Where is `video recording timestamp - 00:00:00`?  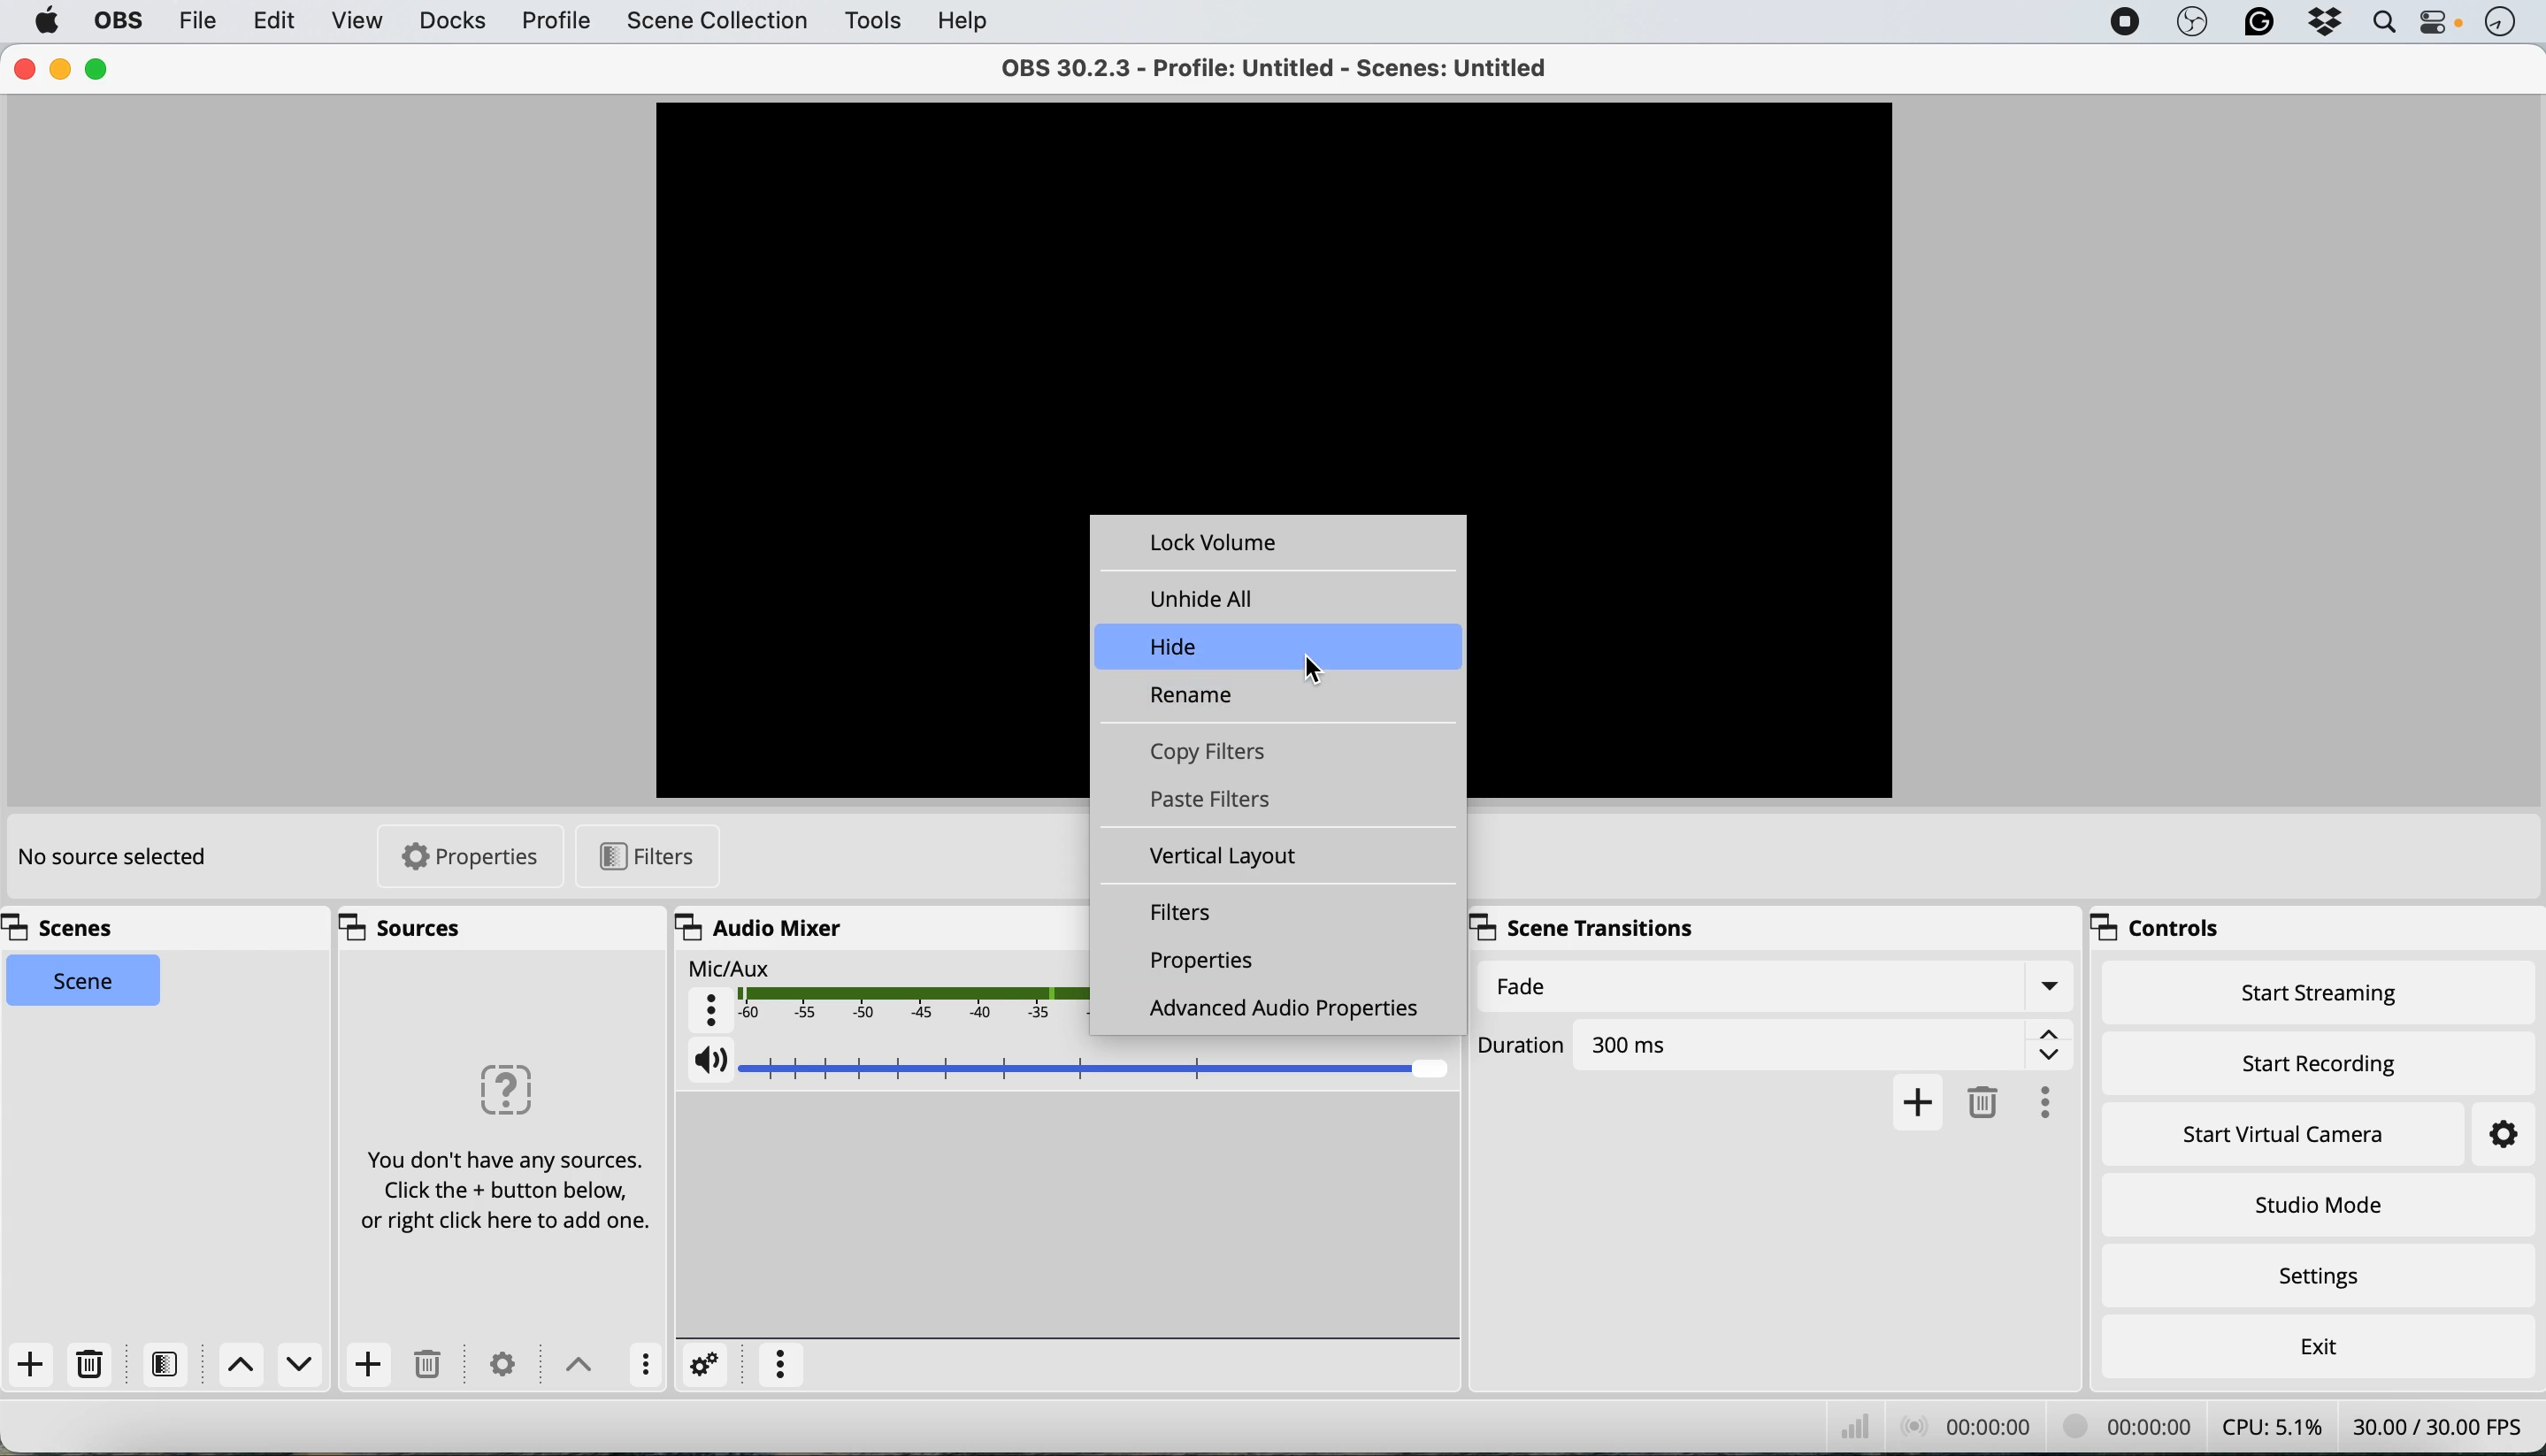
video recording timestamp - 00:00:00 is located at coordinates (2132, 1426).